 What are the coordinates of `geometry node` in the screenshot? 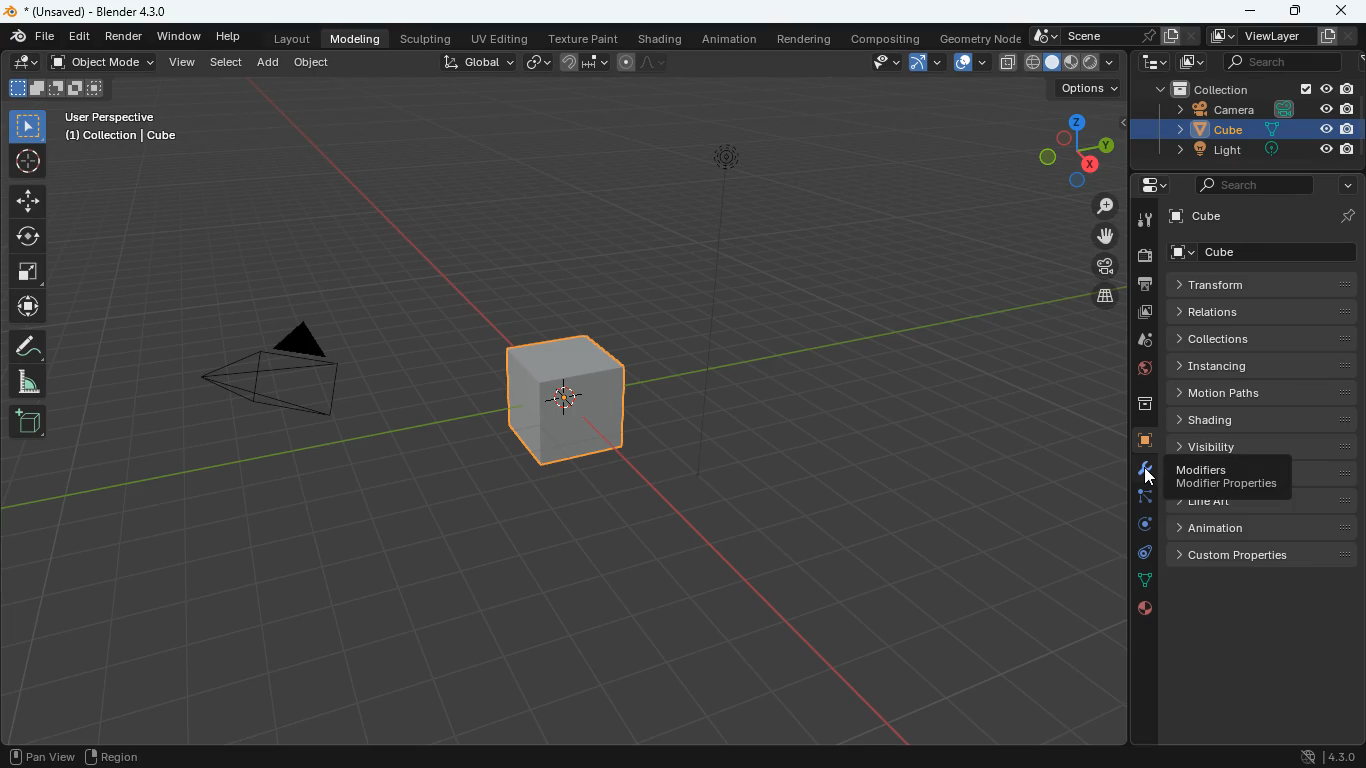 It's located at (974, 37).